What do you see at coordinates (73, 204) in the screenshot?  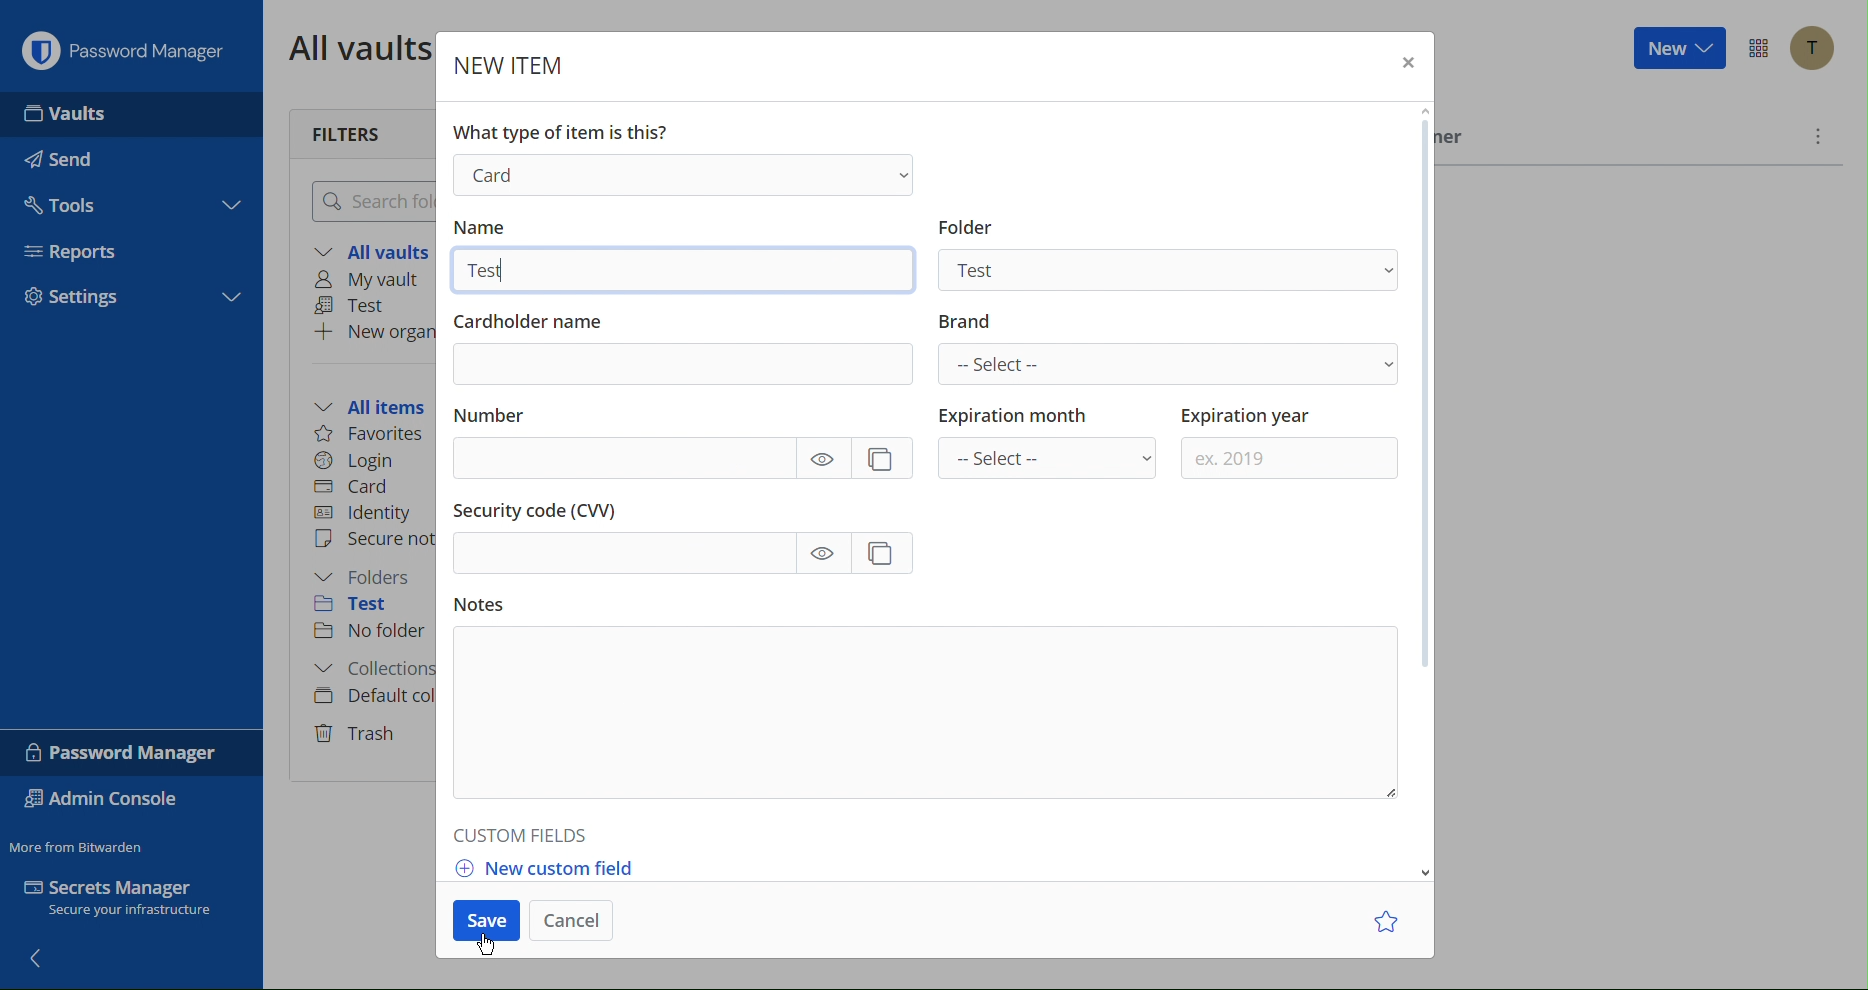 I see `Tools` at bounding box center [73, 204].